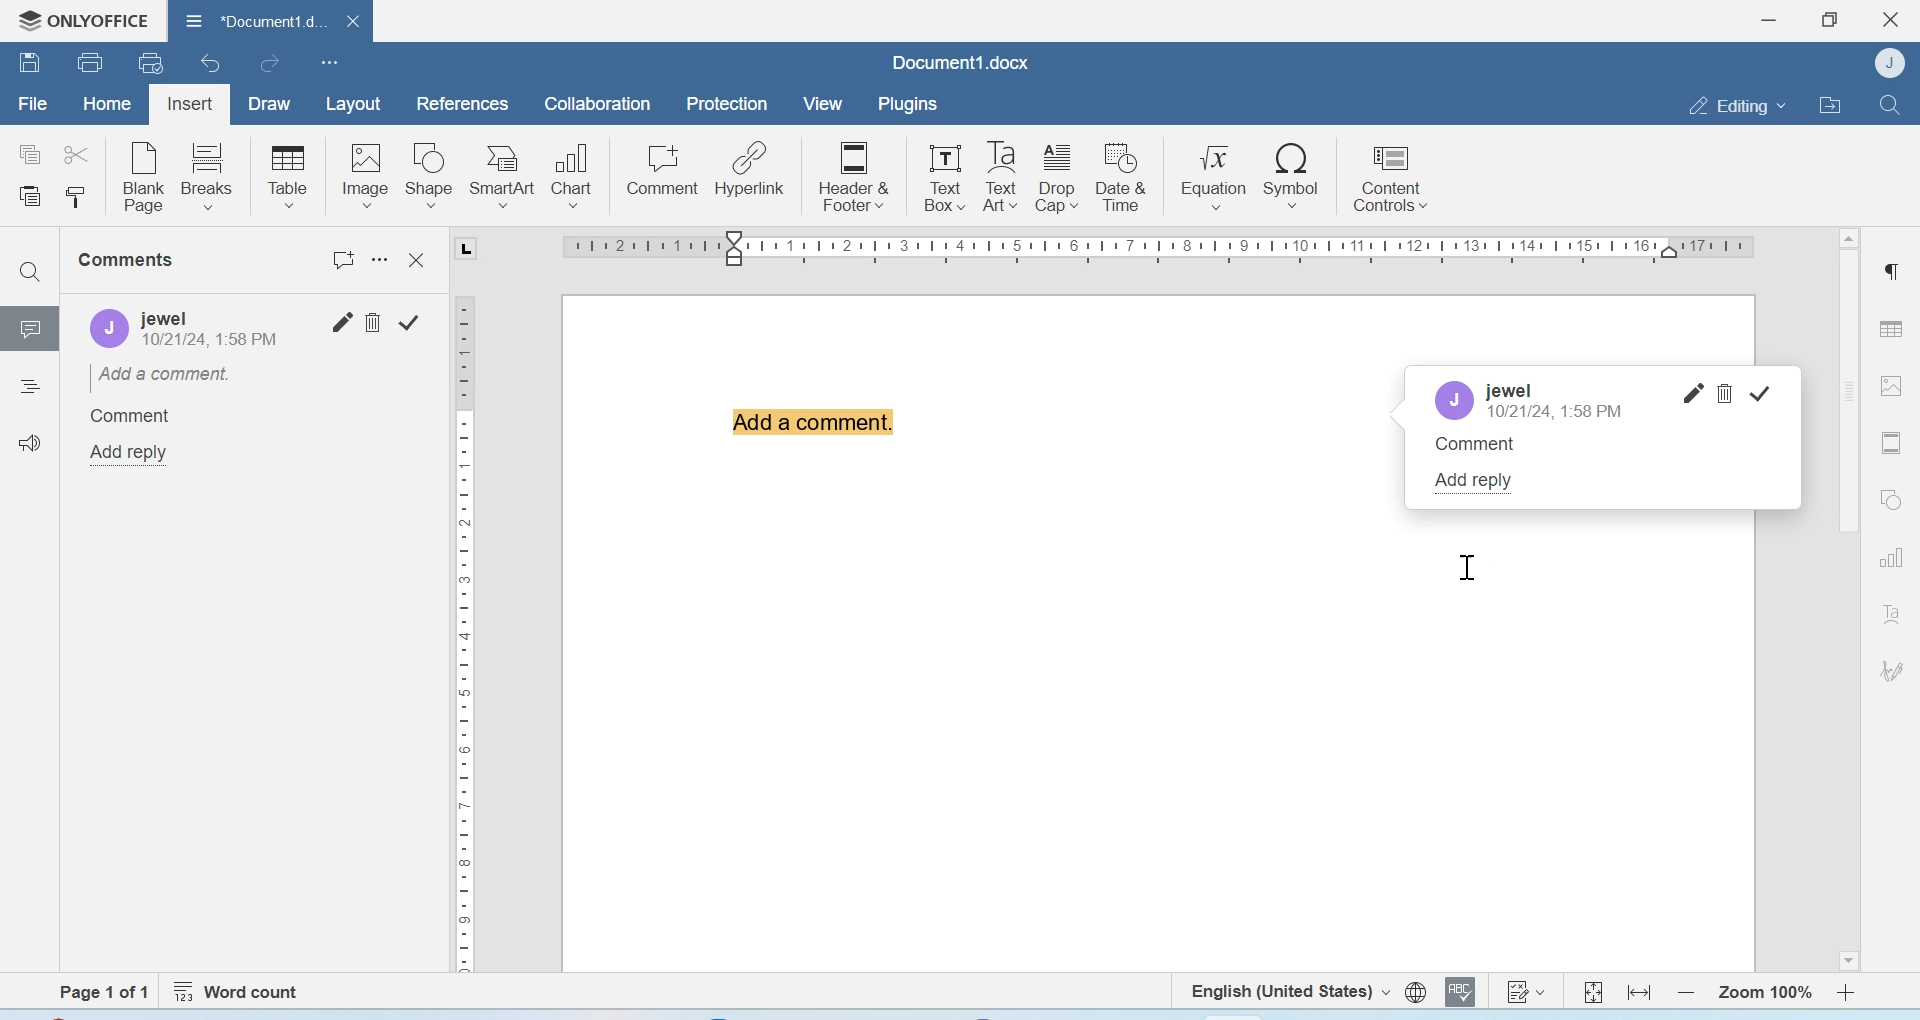 The width and height of the screenshot is (1920, 1020). I want to click on jewel, so click(1508, 391).